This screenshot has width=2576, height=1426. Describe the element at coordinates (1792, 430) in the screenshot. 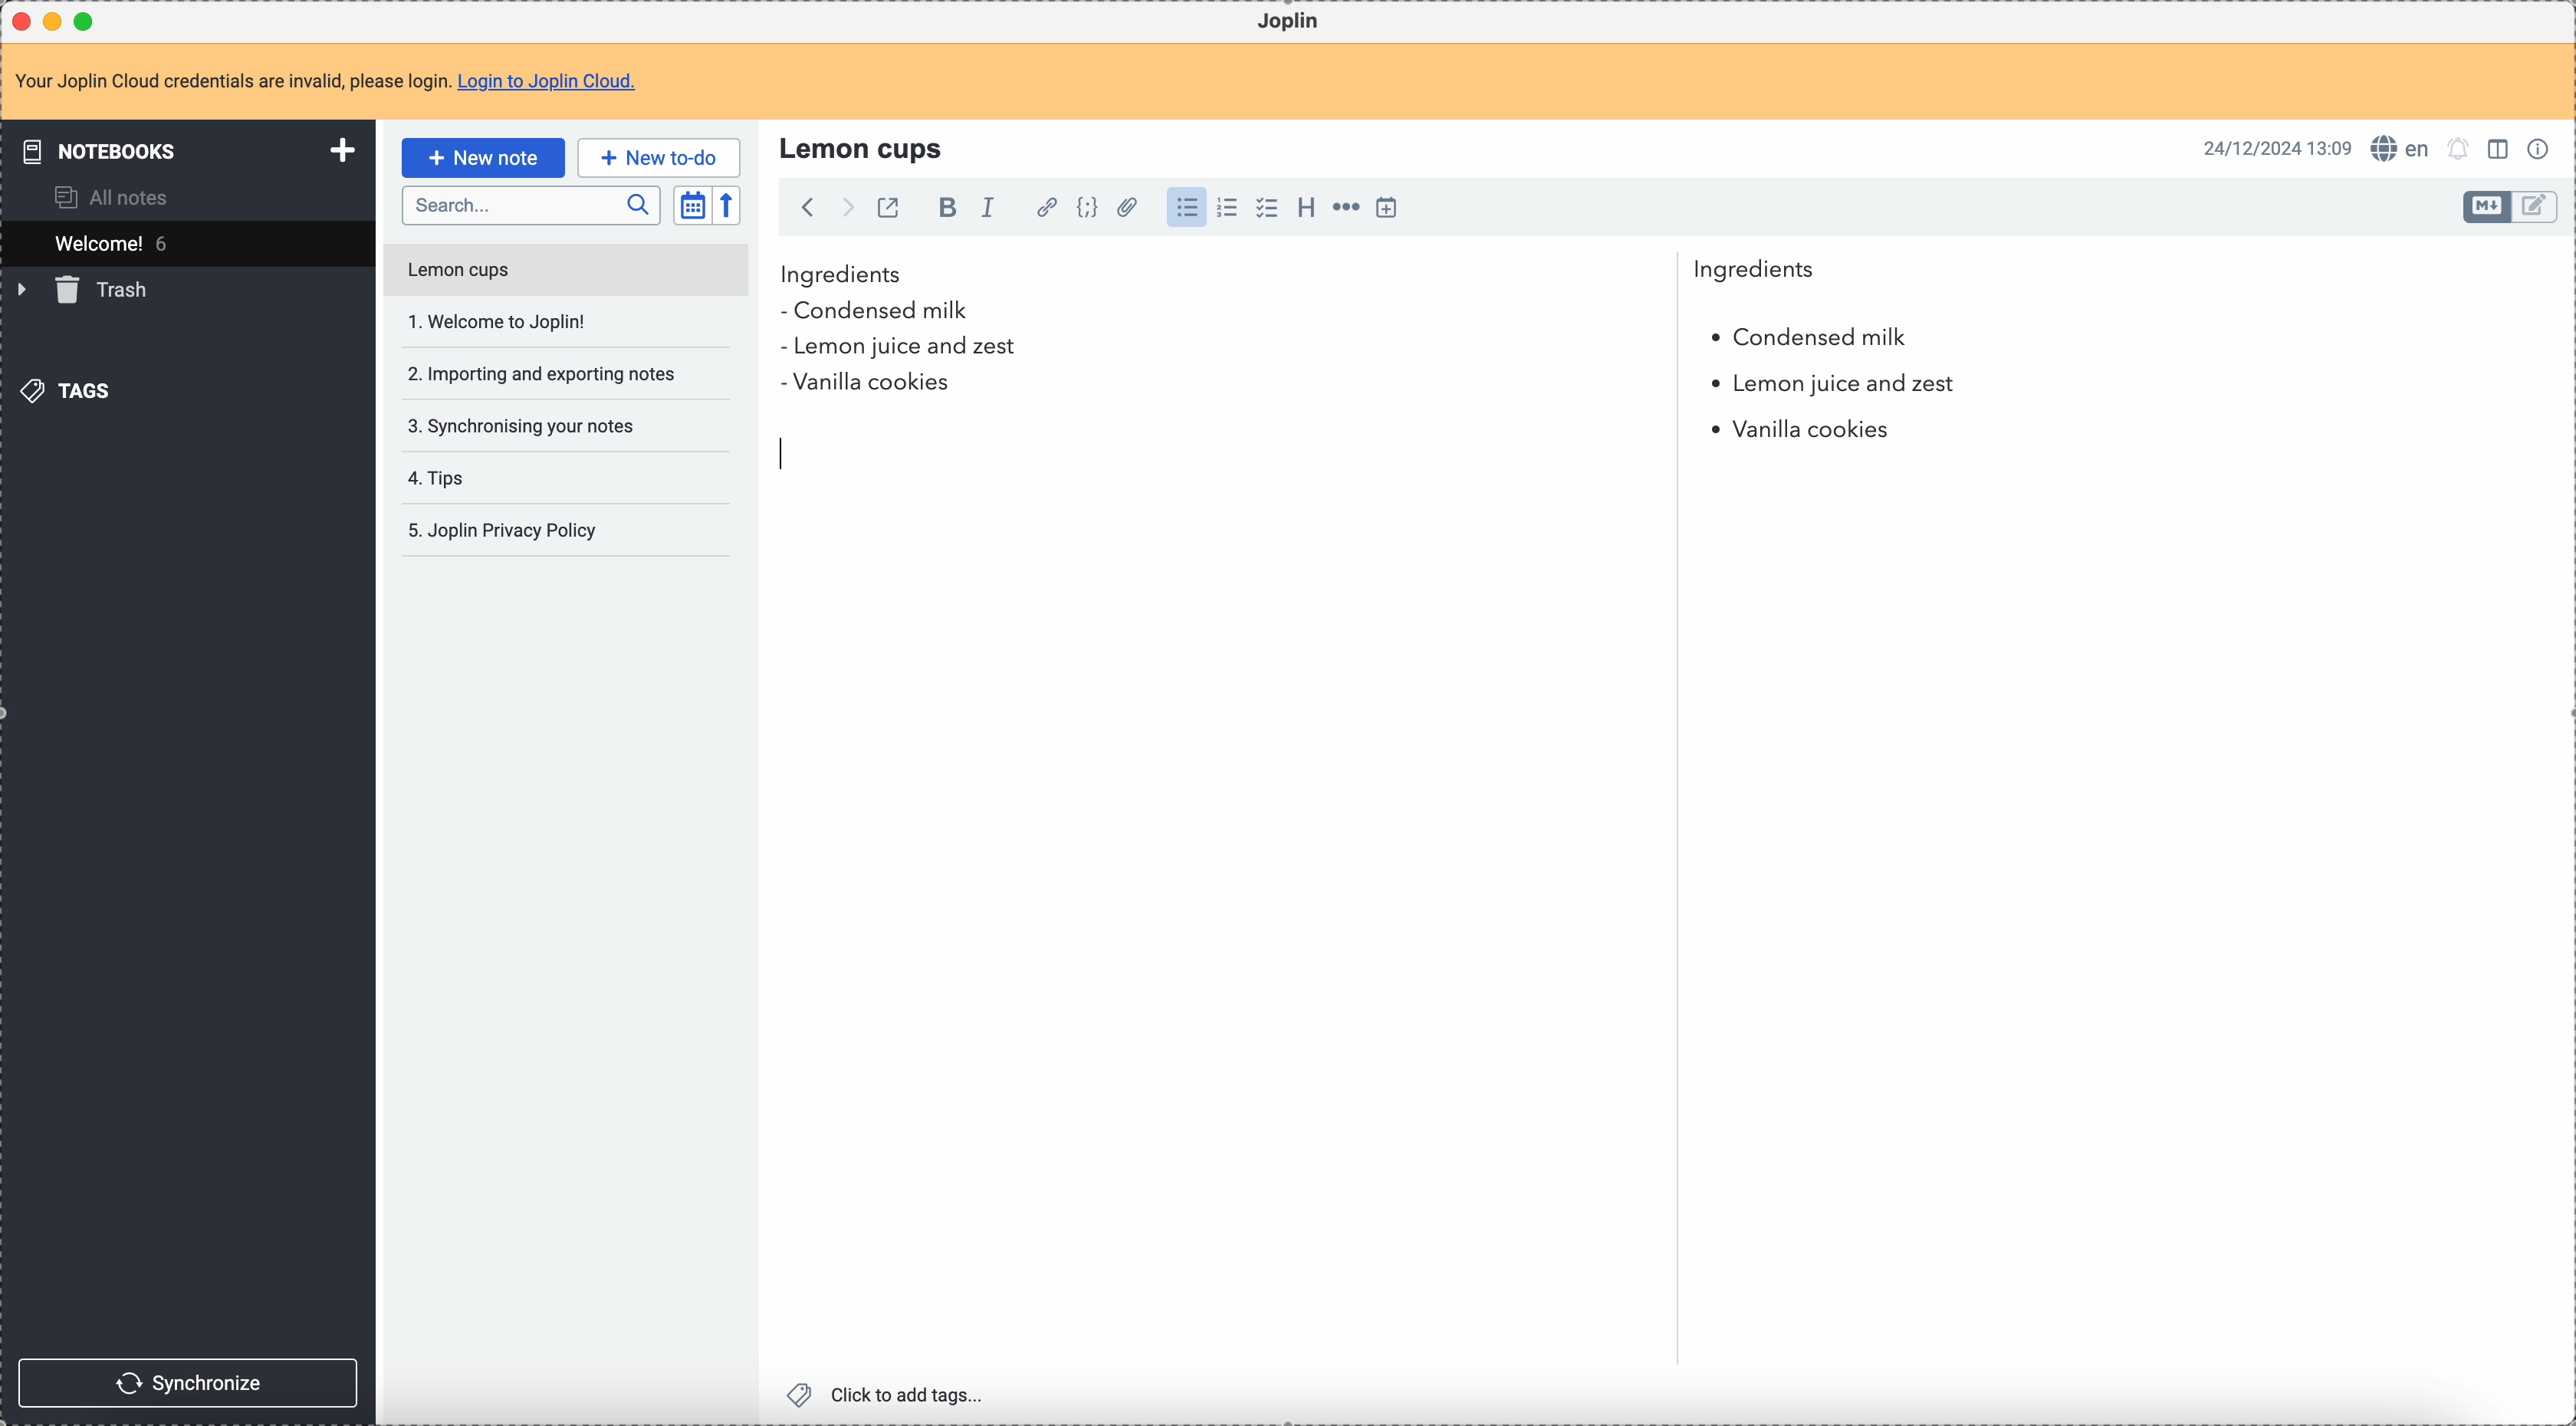

I see `vanilla cookies` at that location.